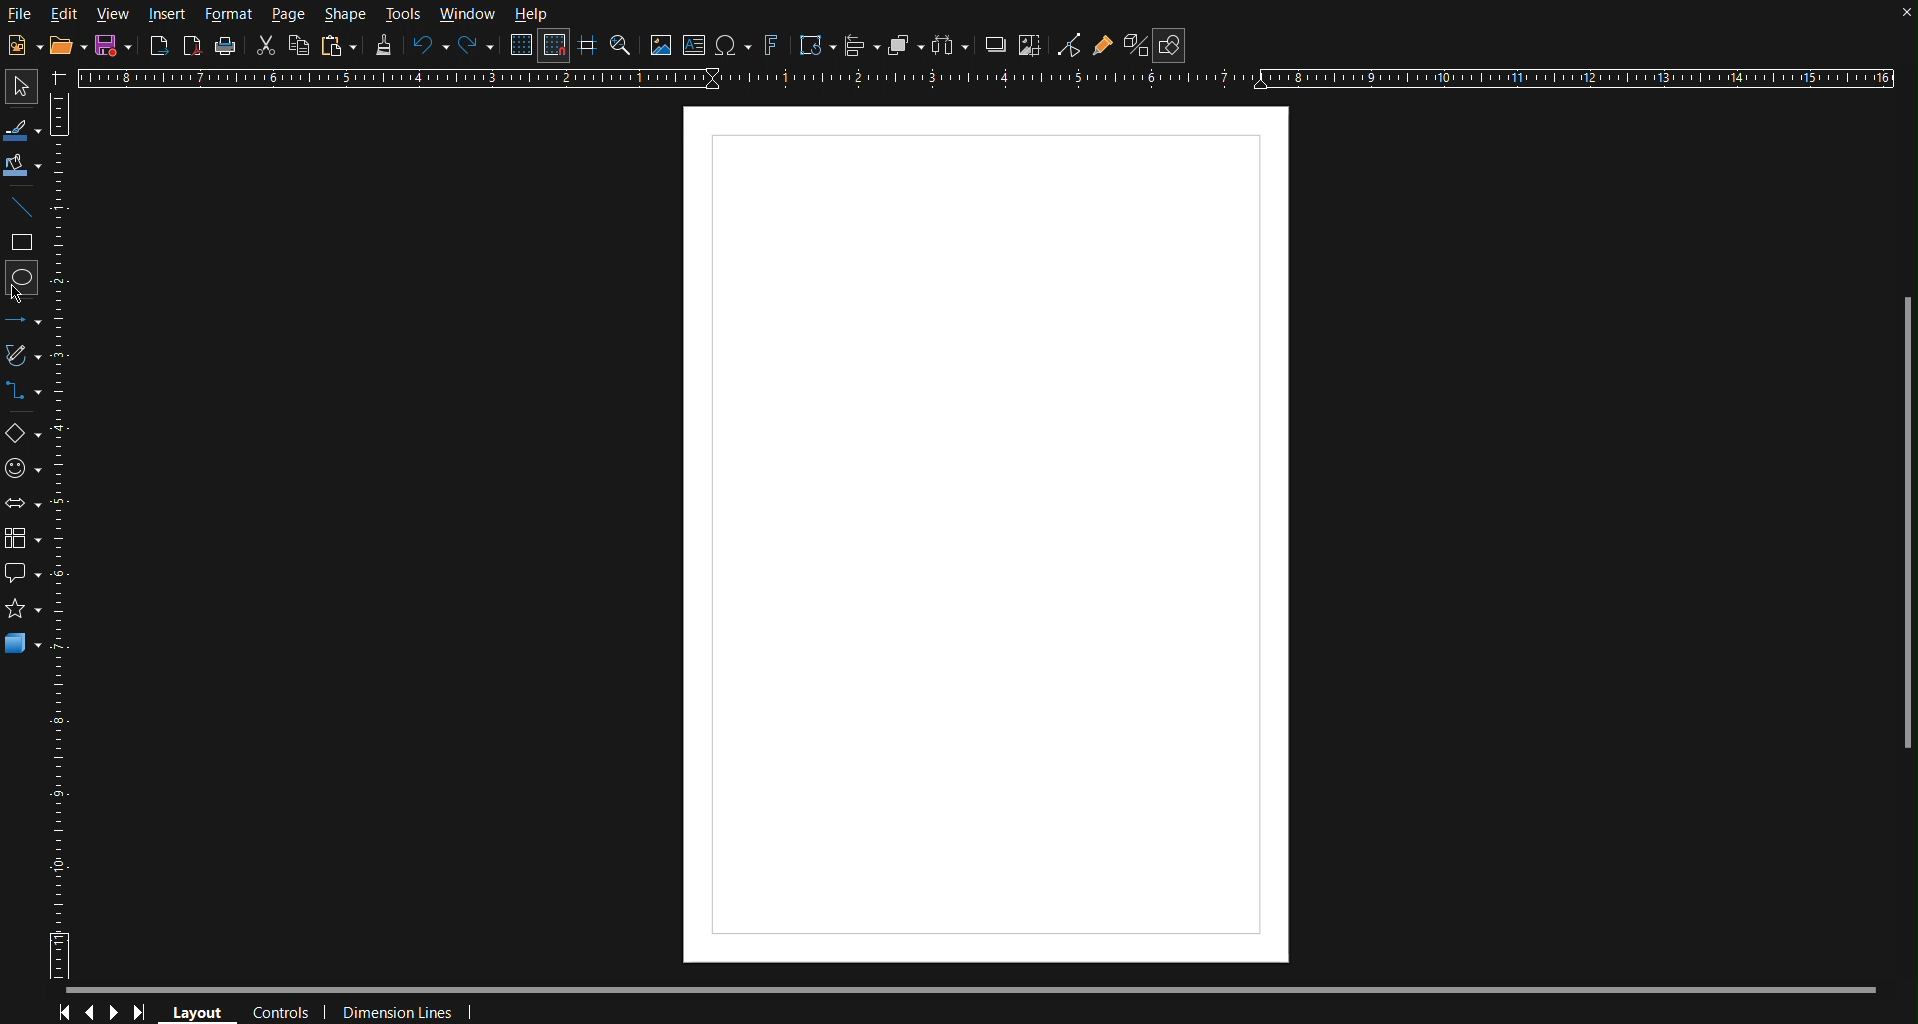 Image resolution: width=1918 pixels, height=1024 pixels. I want to click on star shape, so click(25, 607).